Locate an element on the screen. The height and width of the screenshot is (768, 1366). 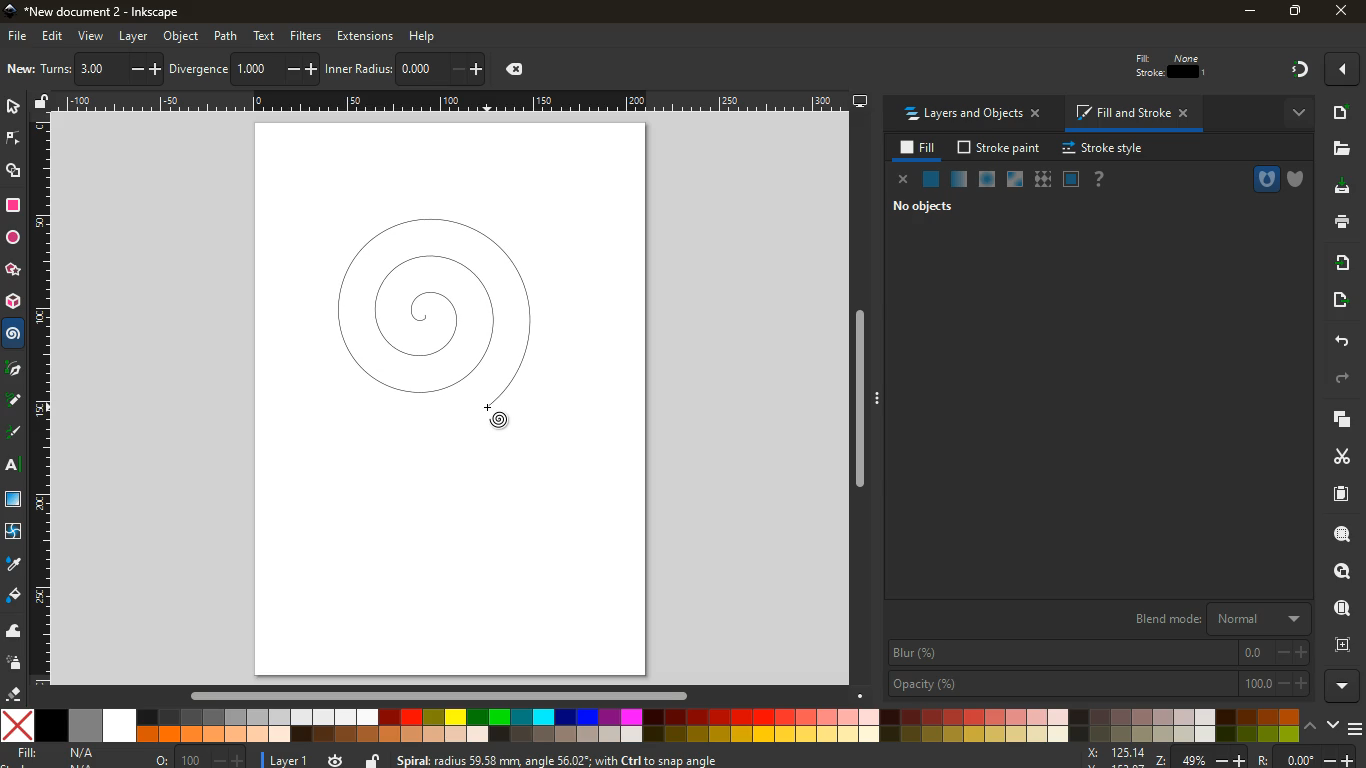
tilt is located at coordinates (196, 69).